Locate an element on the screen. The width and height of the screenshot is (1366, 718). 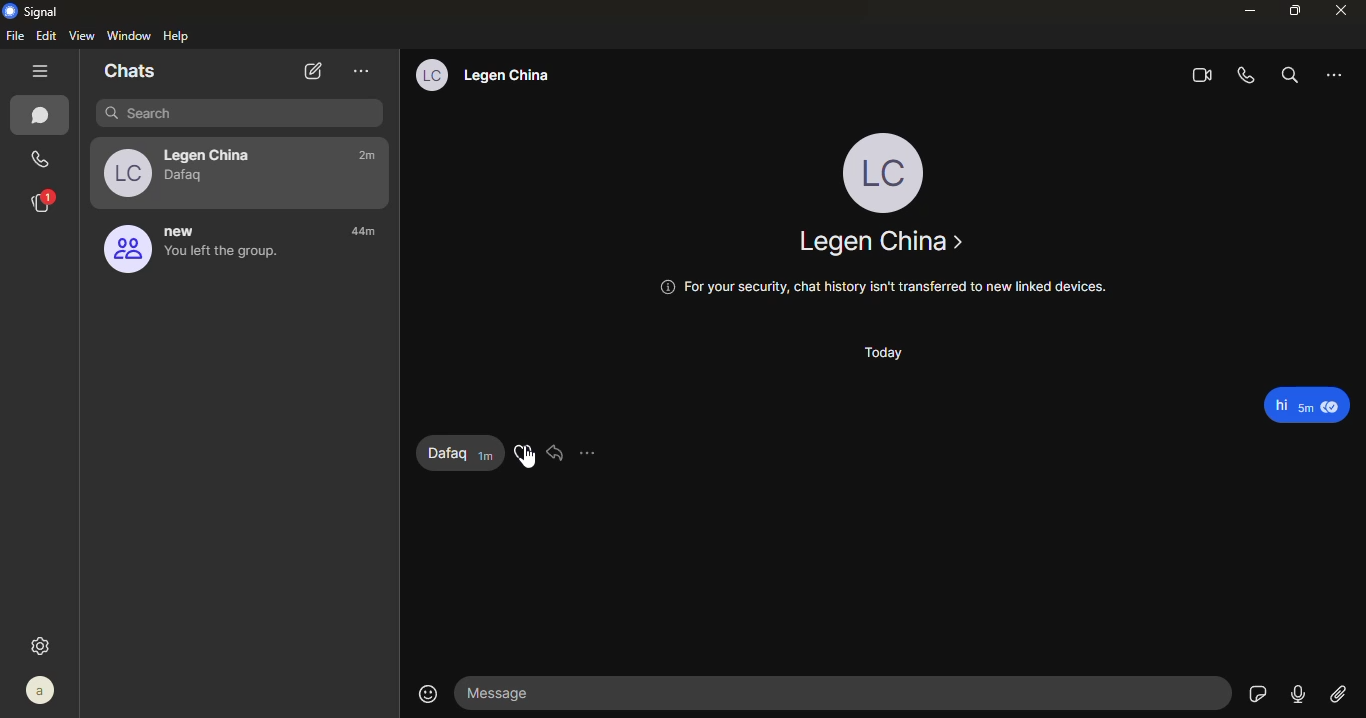
proifile image is located at coordinates (123, 251).